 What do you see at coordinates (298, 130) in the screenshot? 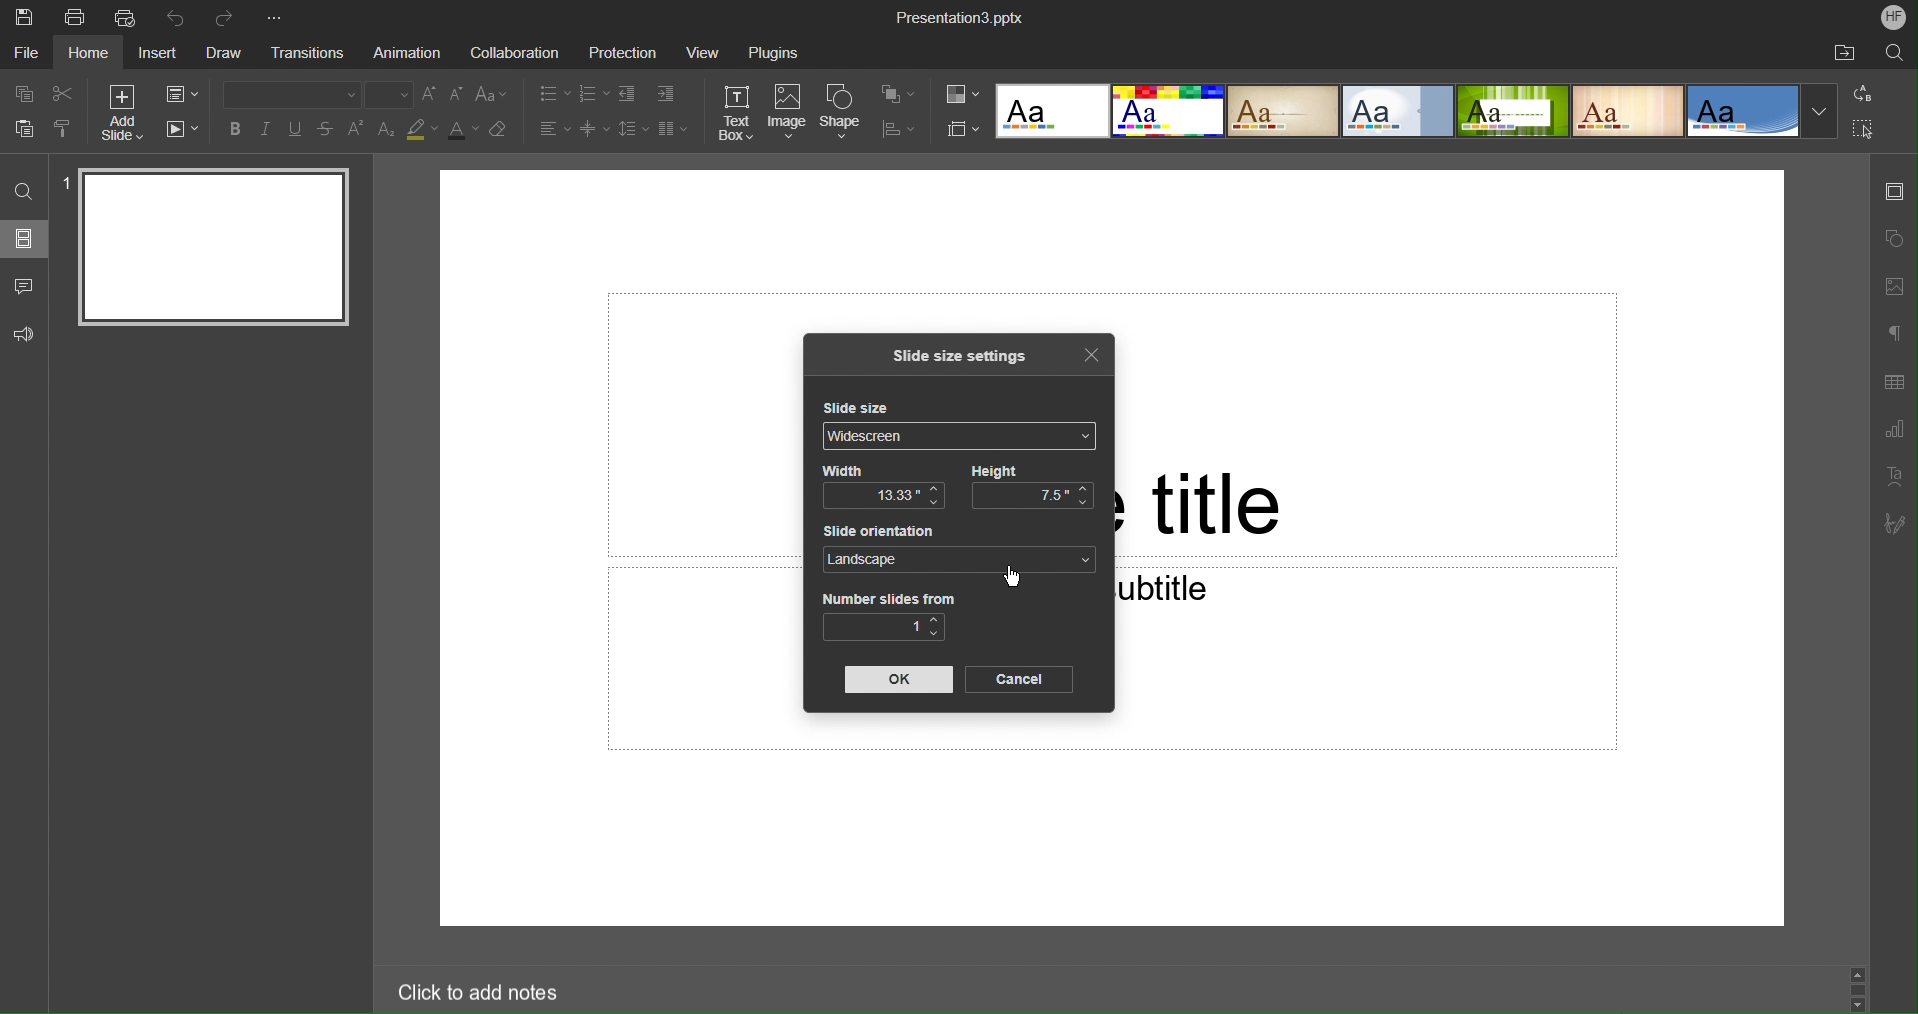
I see `Underline` at bounding box center [298, 130].